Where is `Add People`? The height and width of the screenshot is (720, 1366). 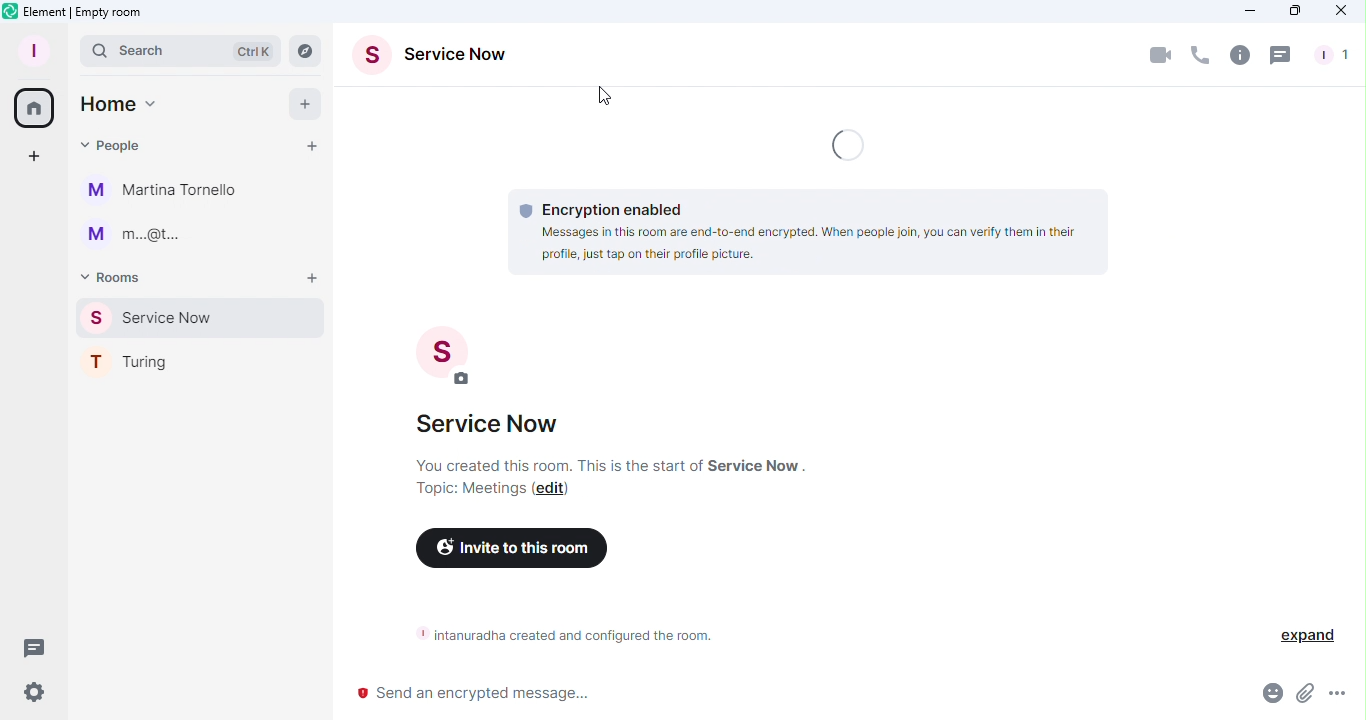
Add People is located at coordinates (312, 147).